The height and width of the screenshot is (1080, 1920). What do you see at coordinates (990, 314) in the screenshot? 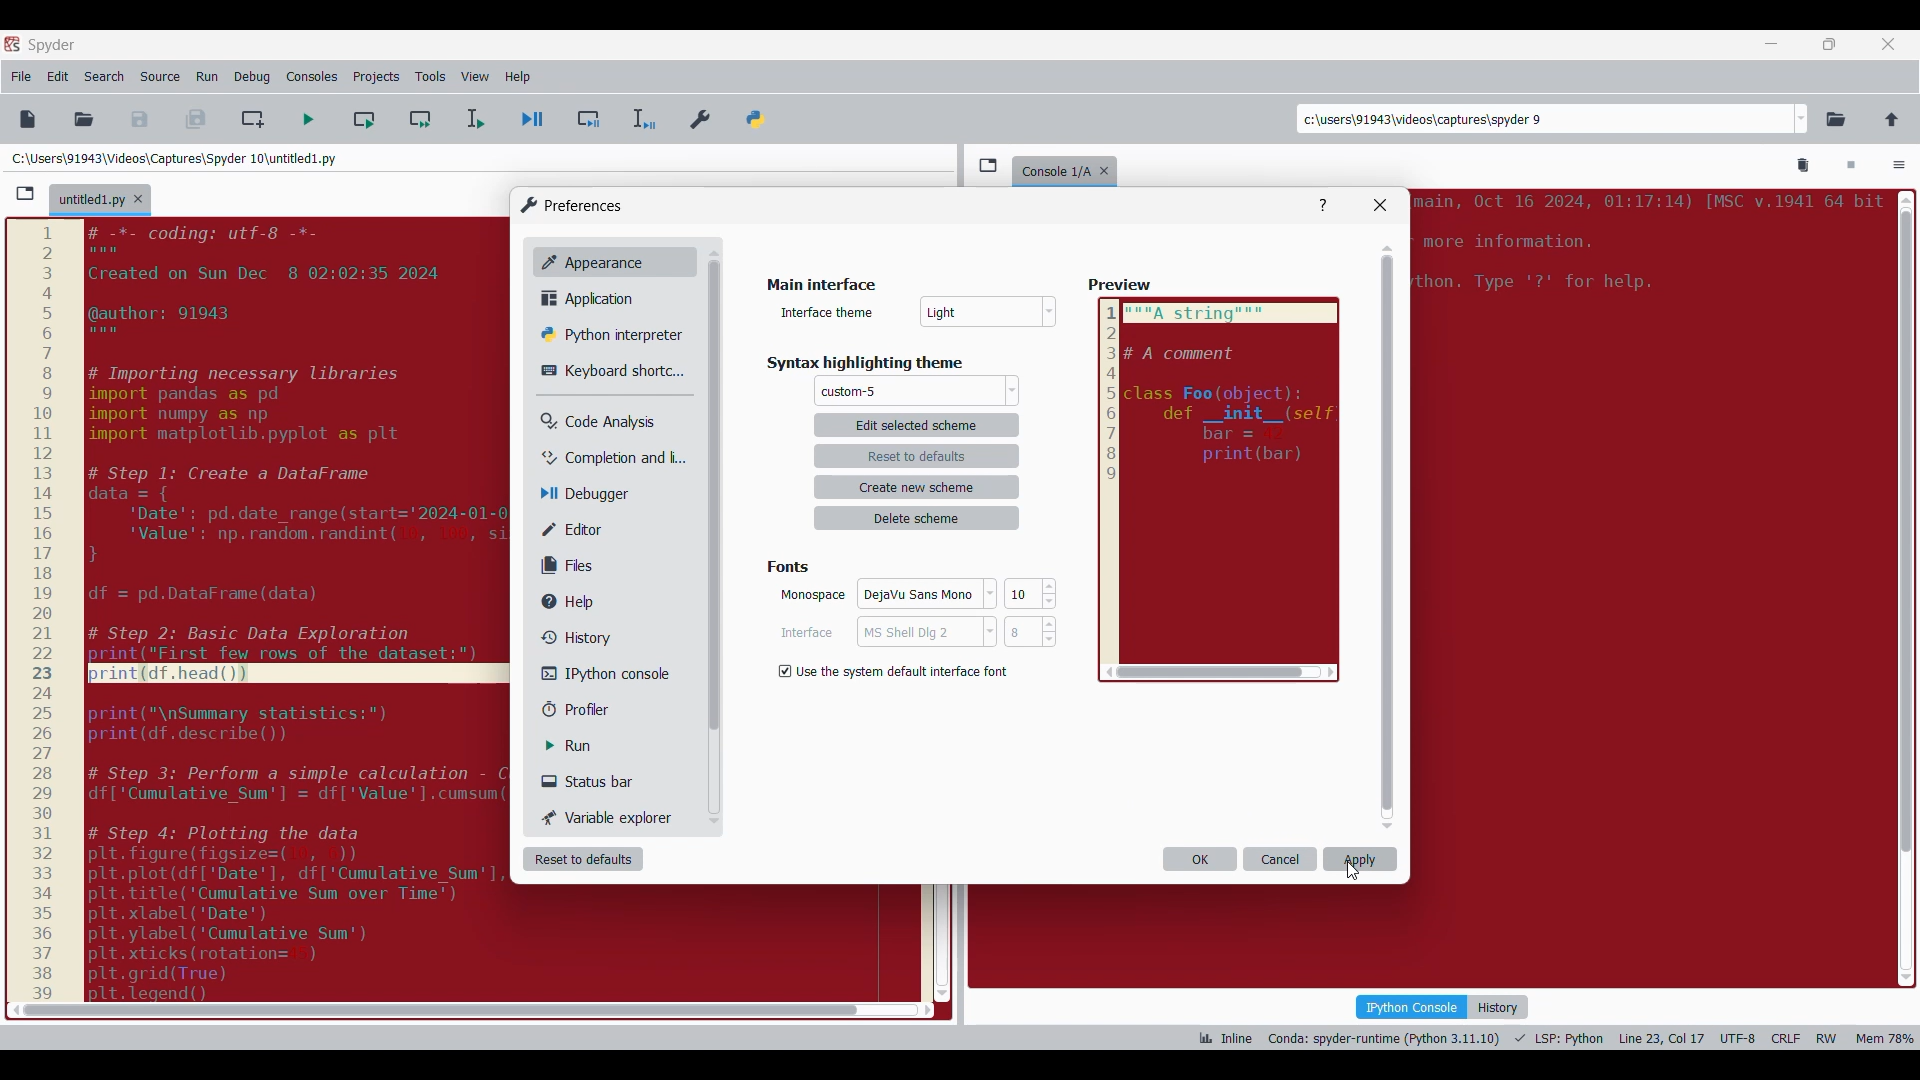
I see `` at bounding box center [990, 314].